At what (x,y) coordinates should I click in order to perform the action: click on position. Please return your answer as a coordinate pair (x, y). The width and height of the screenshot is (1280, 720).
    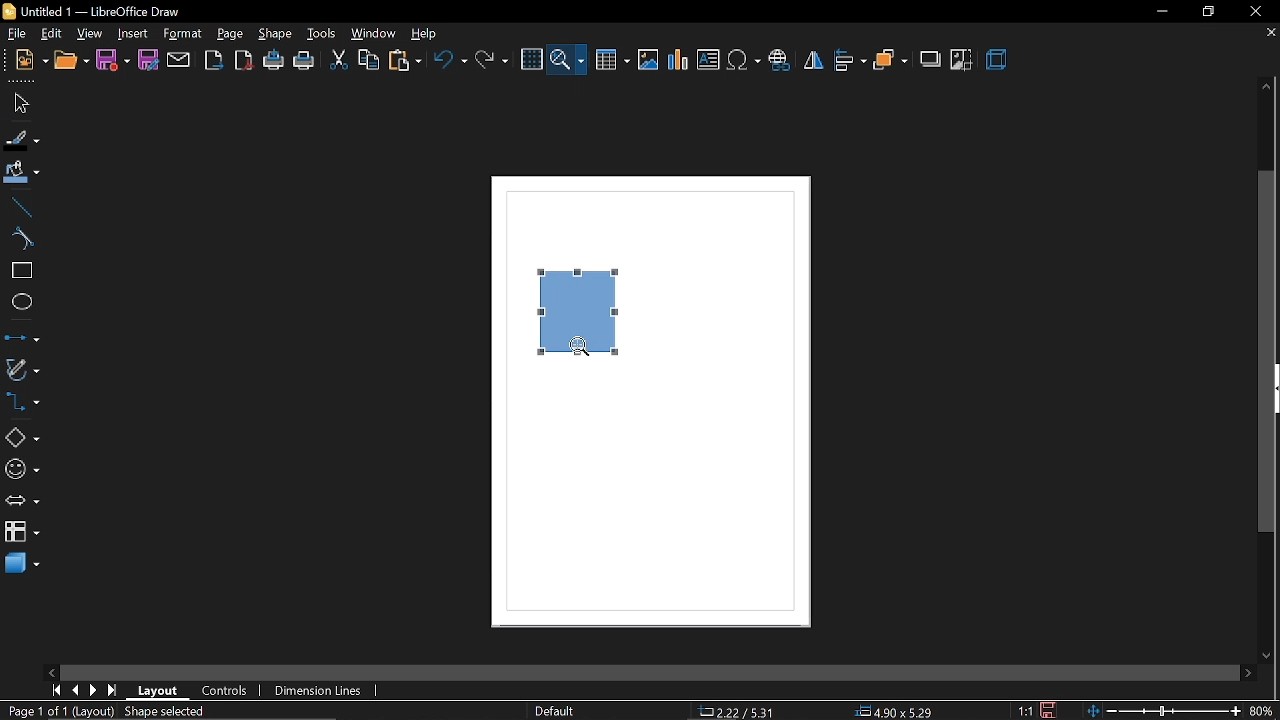
    Looking at the image, I should click on (894, 712).